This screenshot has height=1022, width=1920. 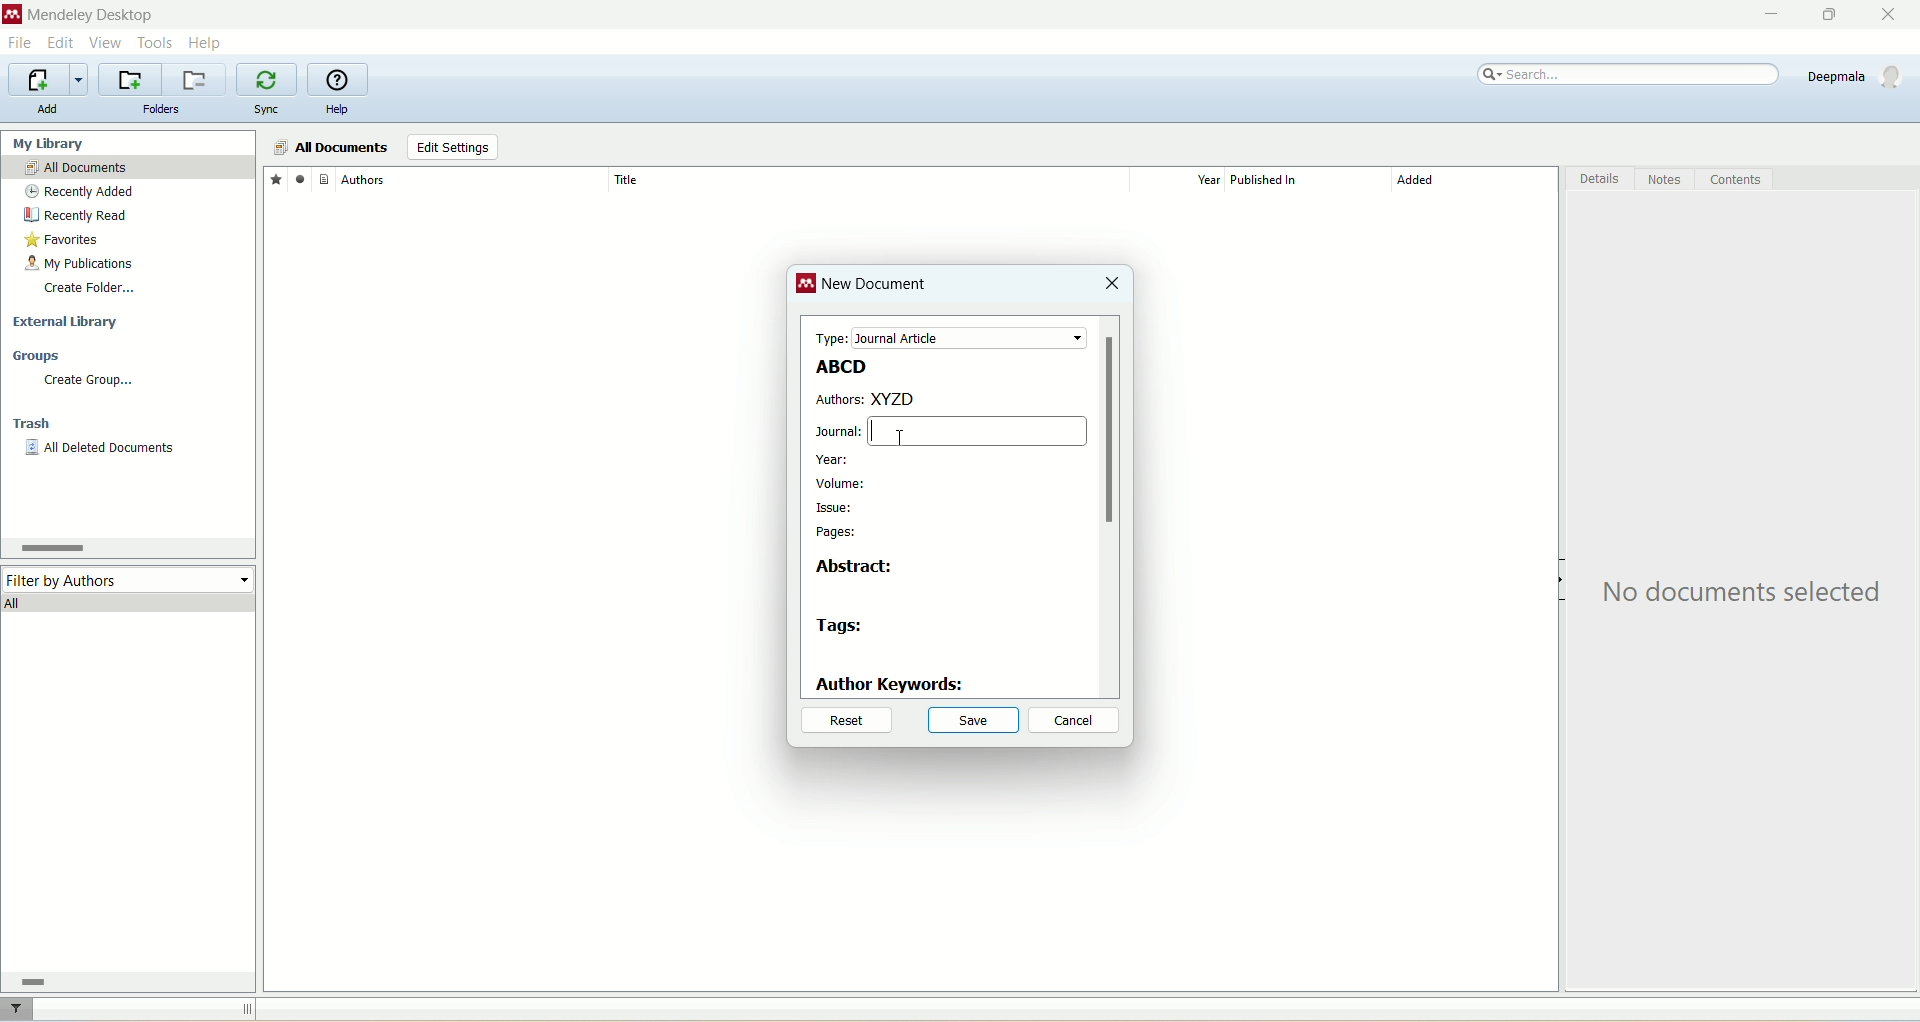 What do you see at coordinates (330, 148) in the screenshot?
I see `all documents` at bounding box center [330, 148].